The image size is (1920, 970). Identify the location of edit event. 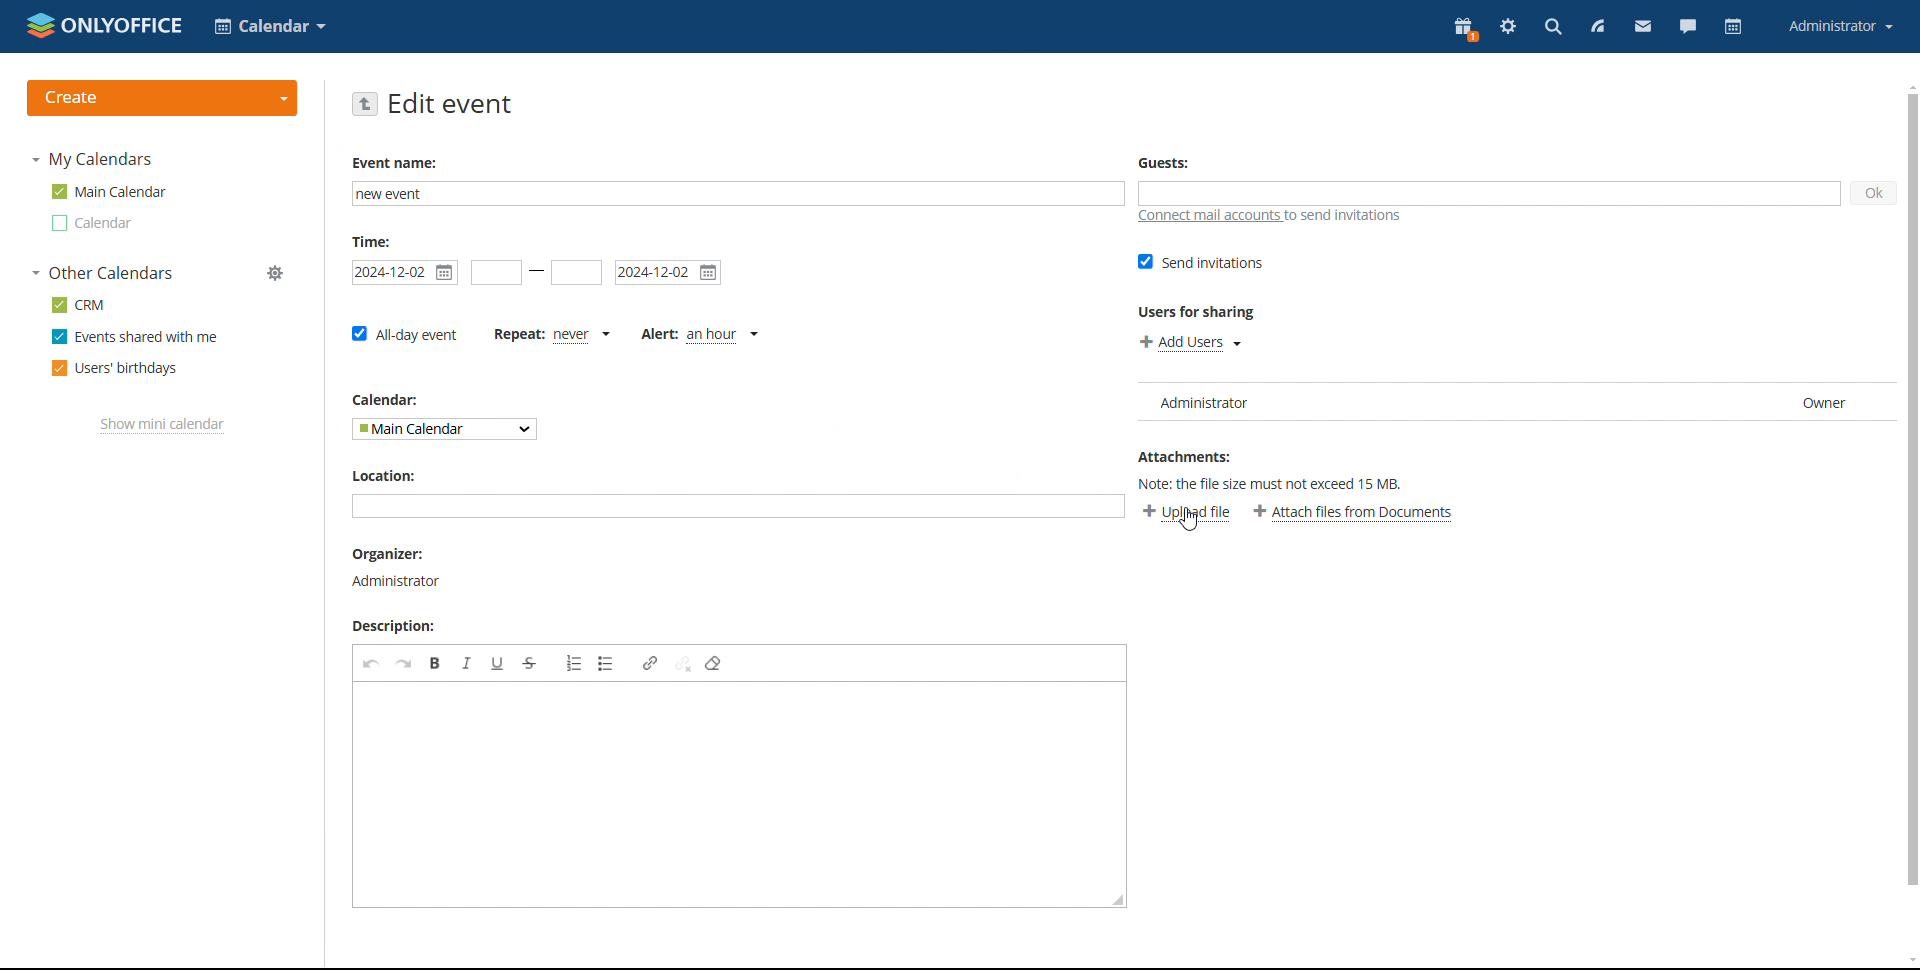
(451, 104).